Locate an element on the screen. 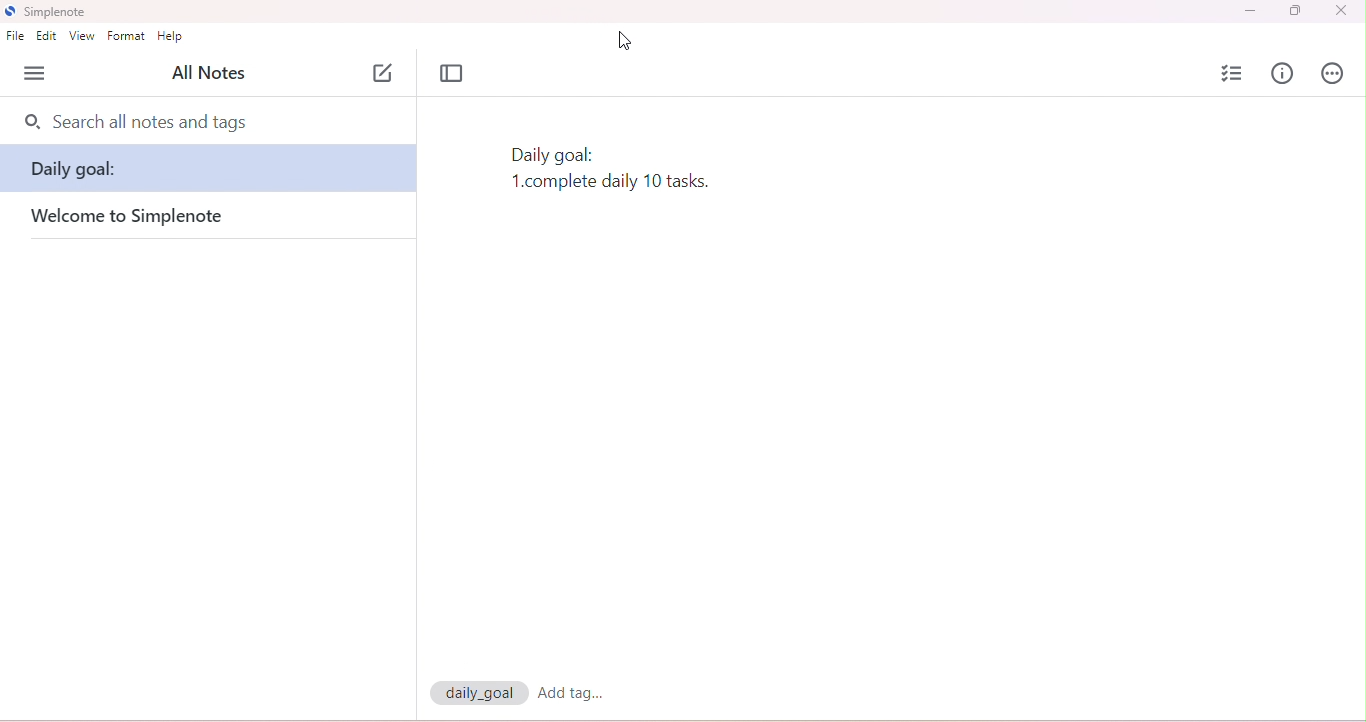  daily goal note created is located at coordinates (616, 170).